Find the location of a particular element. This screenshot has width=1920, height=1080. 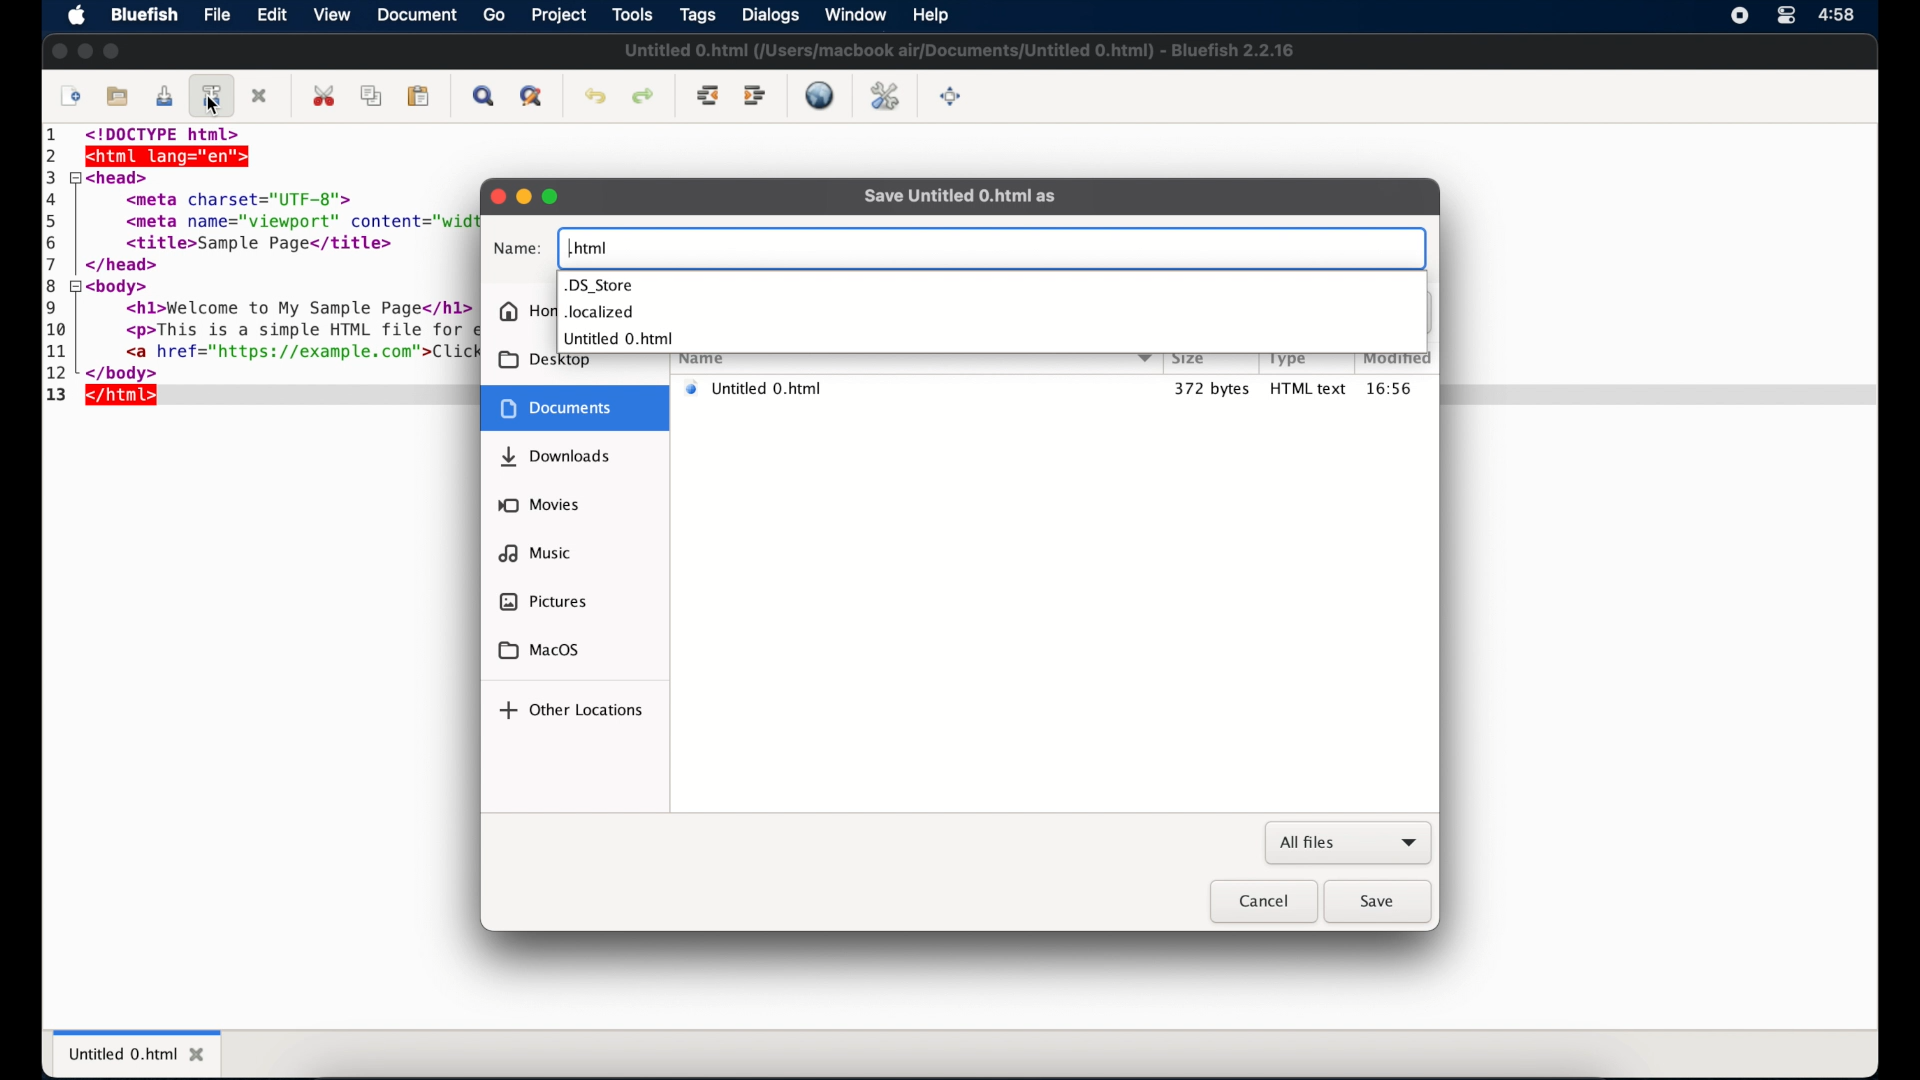

advanced find and replace is located at coordinates (533, 97).